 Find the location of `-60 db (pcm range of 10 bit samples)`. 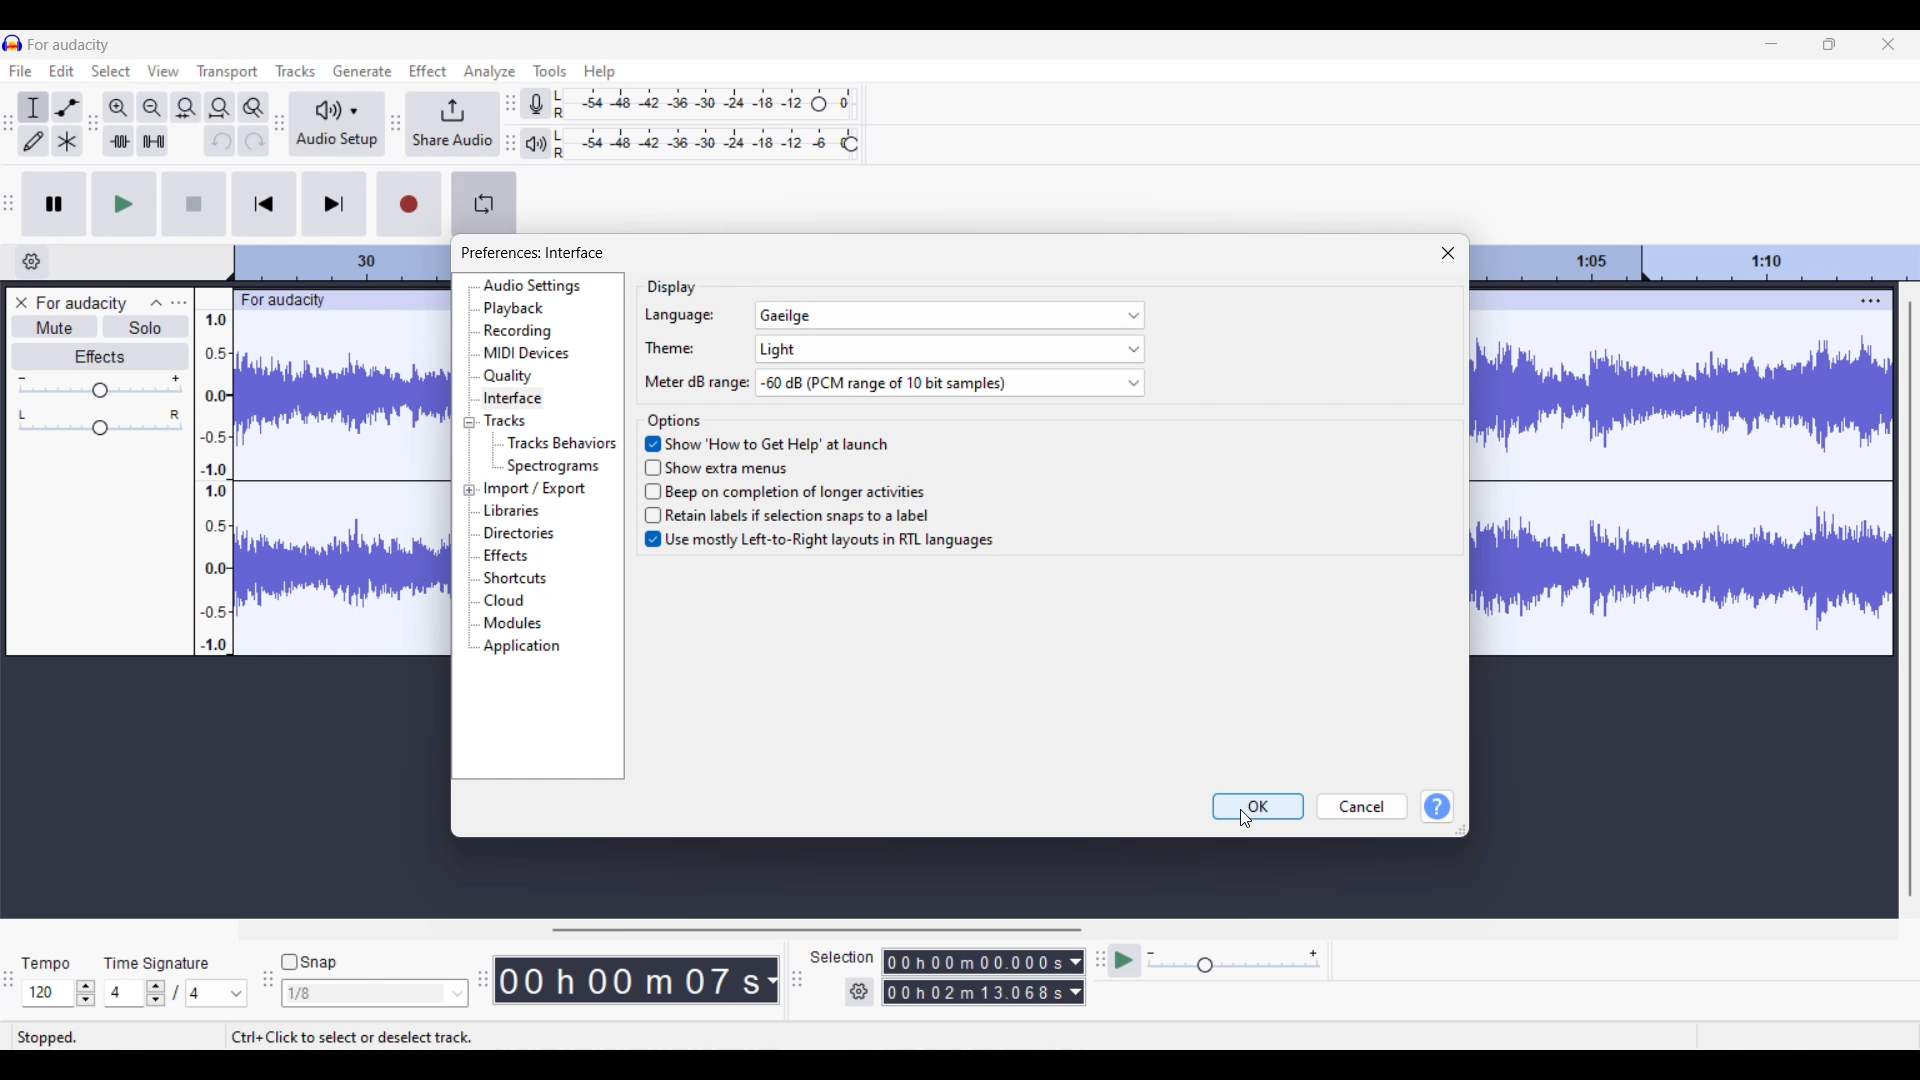

-60 db (pcm range of 10 bit samples) is located at coordinates (949, 383).